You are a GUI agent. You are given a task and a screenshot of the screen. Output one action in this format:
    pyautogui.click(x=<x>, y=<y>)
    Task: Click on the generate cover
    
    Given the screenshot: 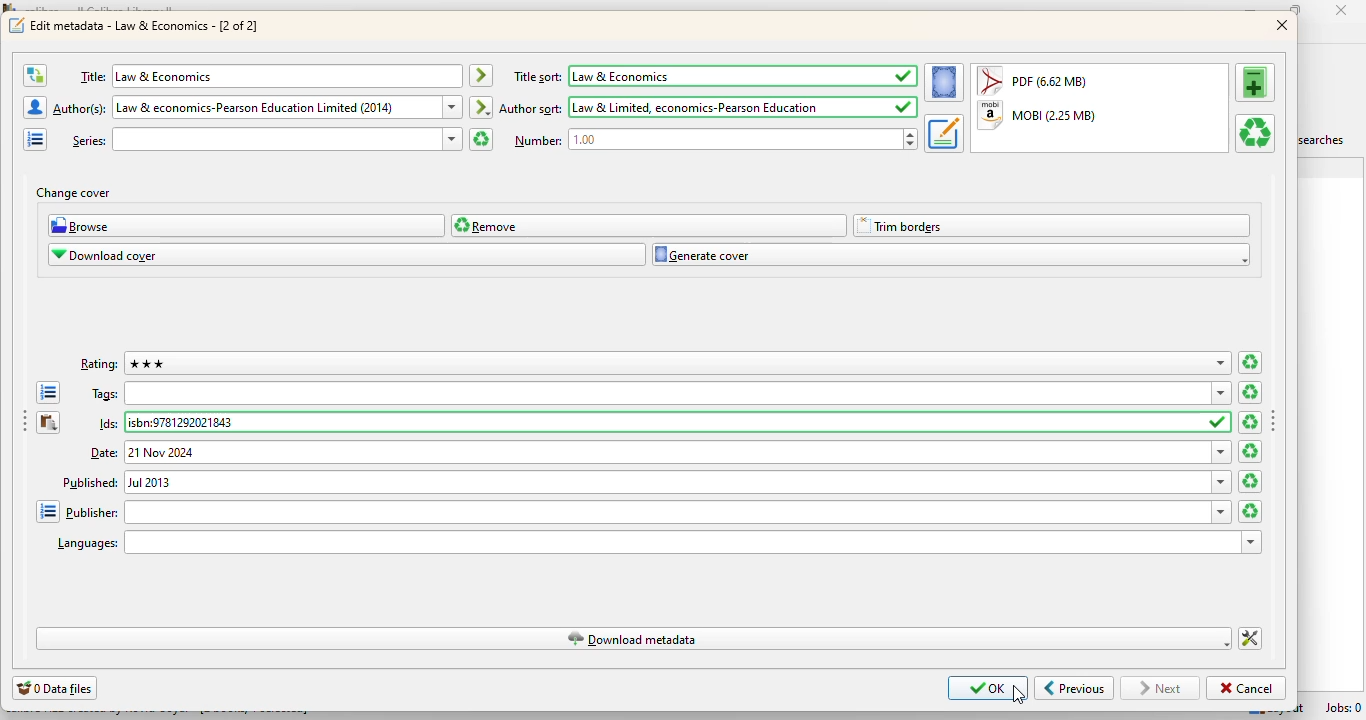 What is the action you would take?
    pyautogui.click(x=951, y=255)
    